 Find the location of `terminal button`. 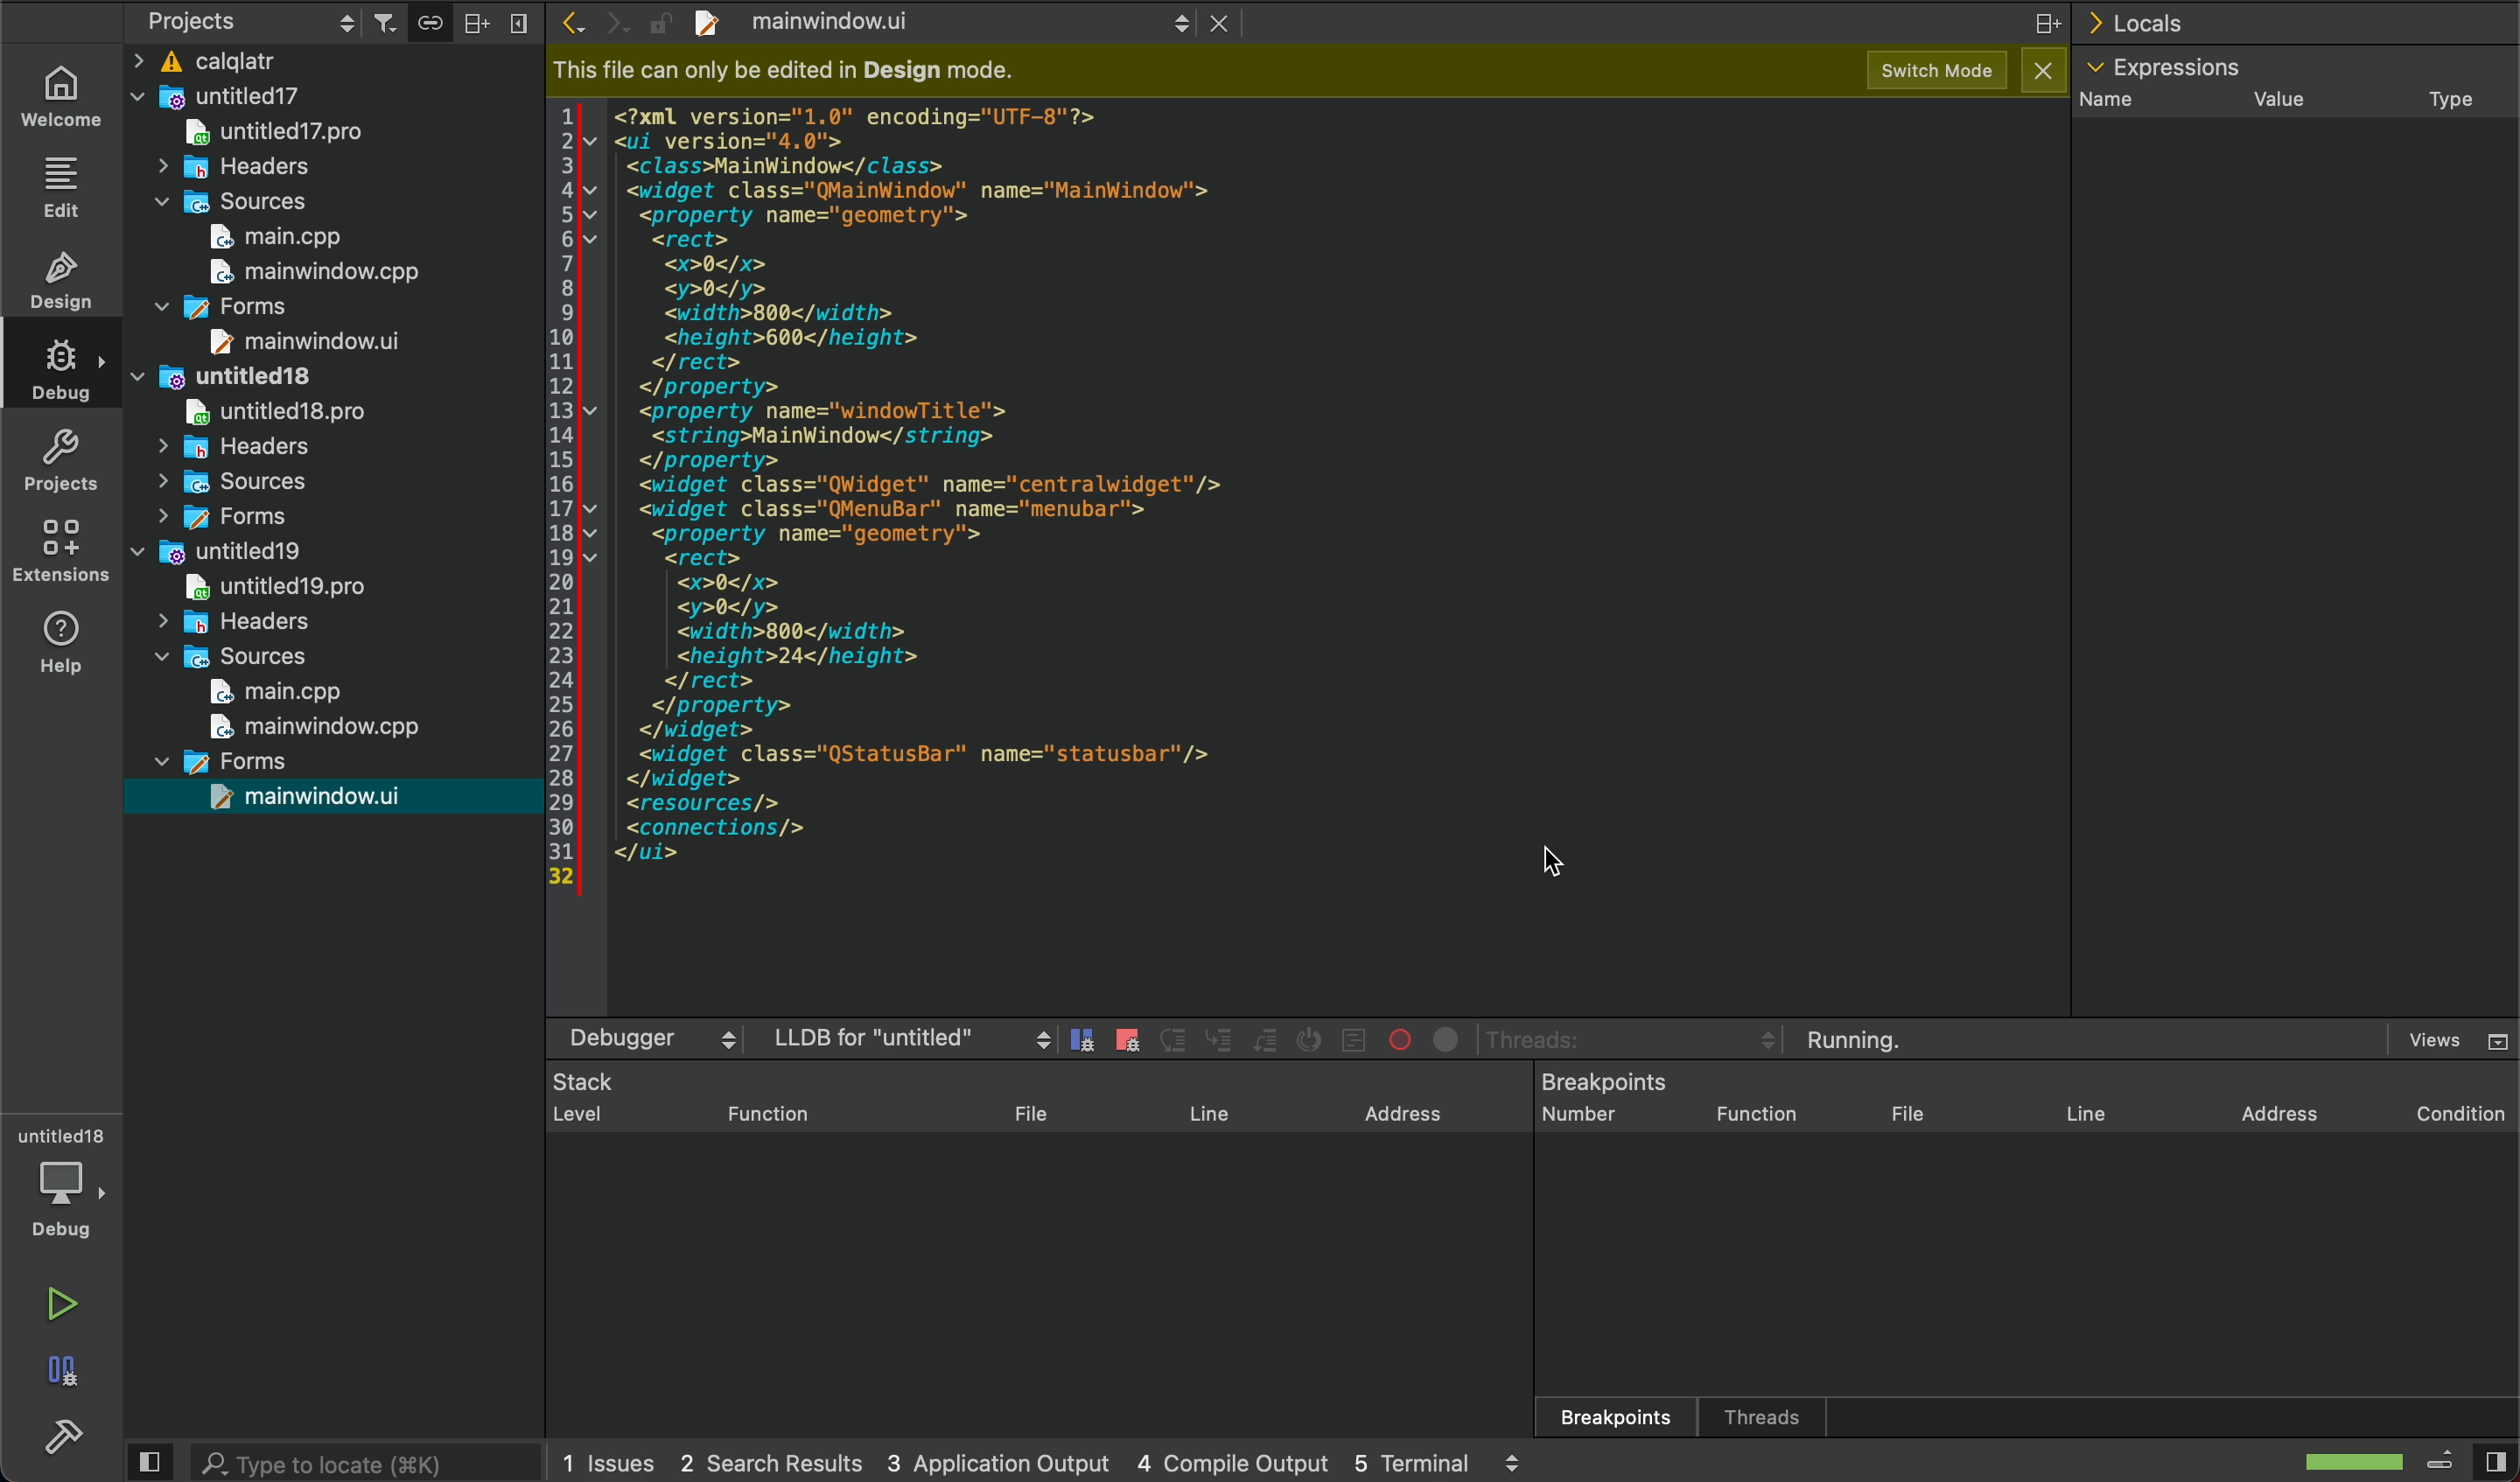

terminal button is located at coordinates (1314, 1041).